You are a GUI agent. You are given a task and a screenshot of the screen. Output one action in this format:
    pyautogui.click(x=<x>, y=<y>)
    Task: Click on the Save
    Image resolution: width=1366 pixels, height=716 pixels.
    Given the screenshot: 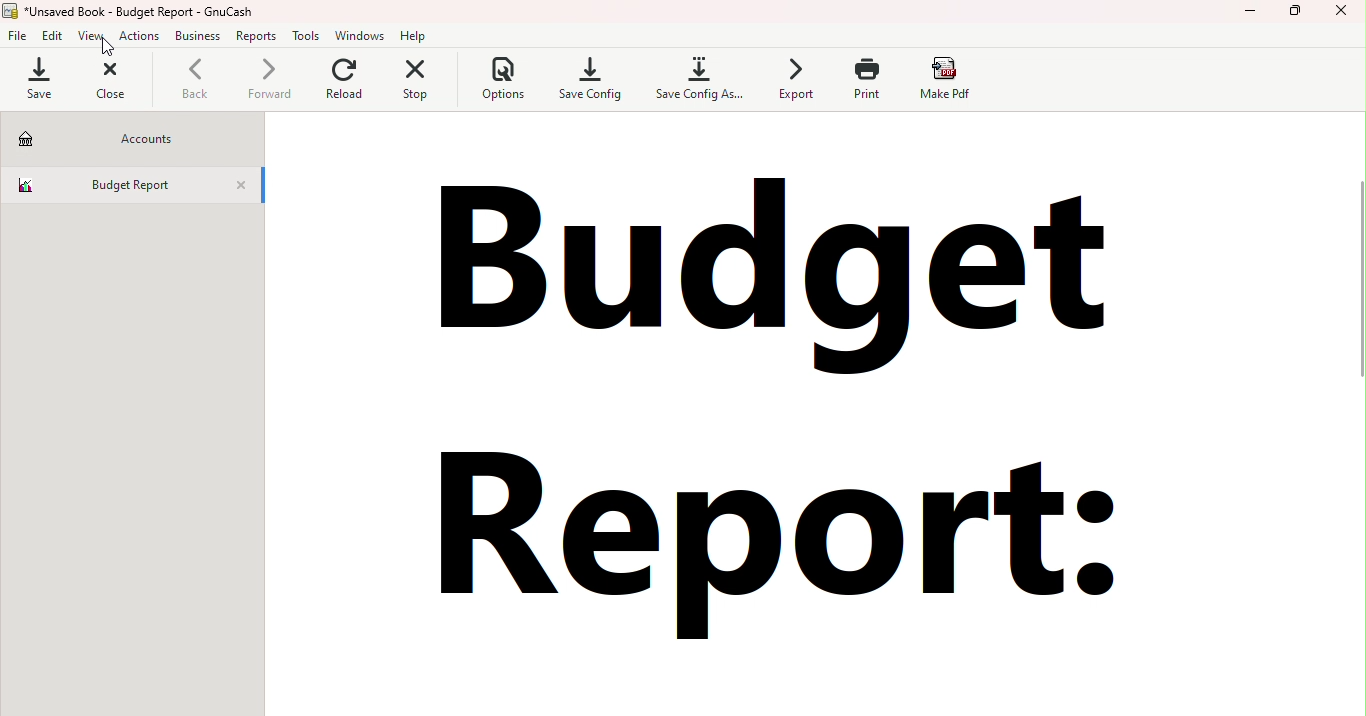 What is the action you would take?
    pyautogui.click(x=44, y=78)
    